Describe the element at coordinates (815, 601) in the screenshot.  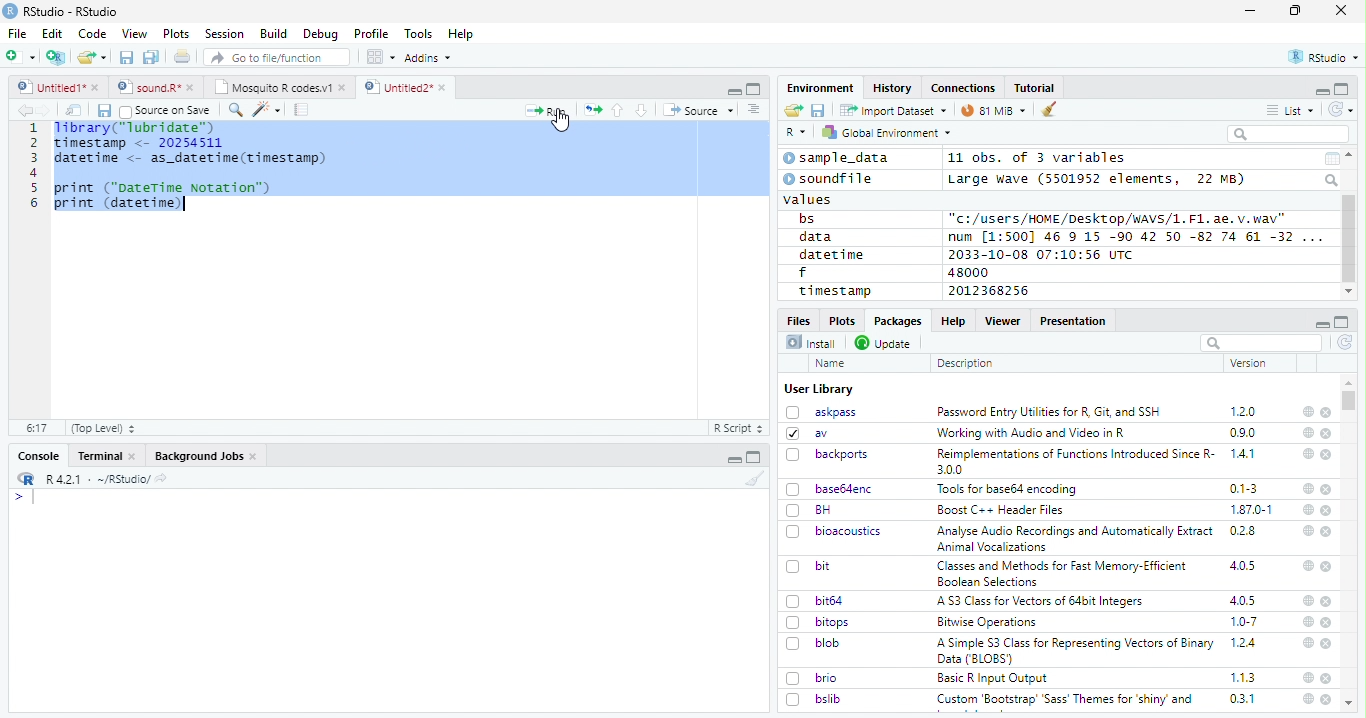
I see `bit64` at that location.